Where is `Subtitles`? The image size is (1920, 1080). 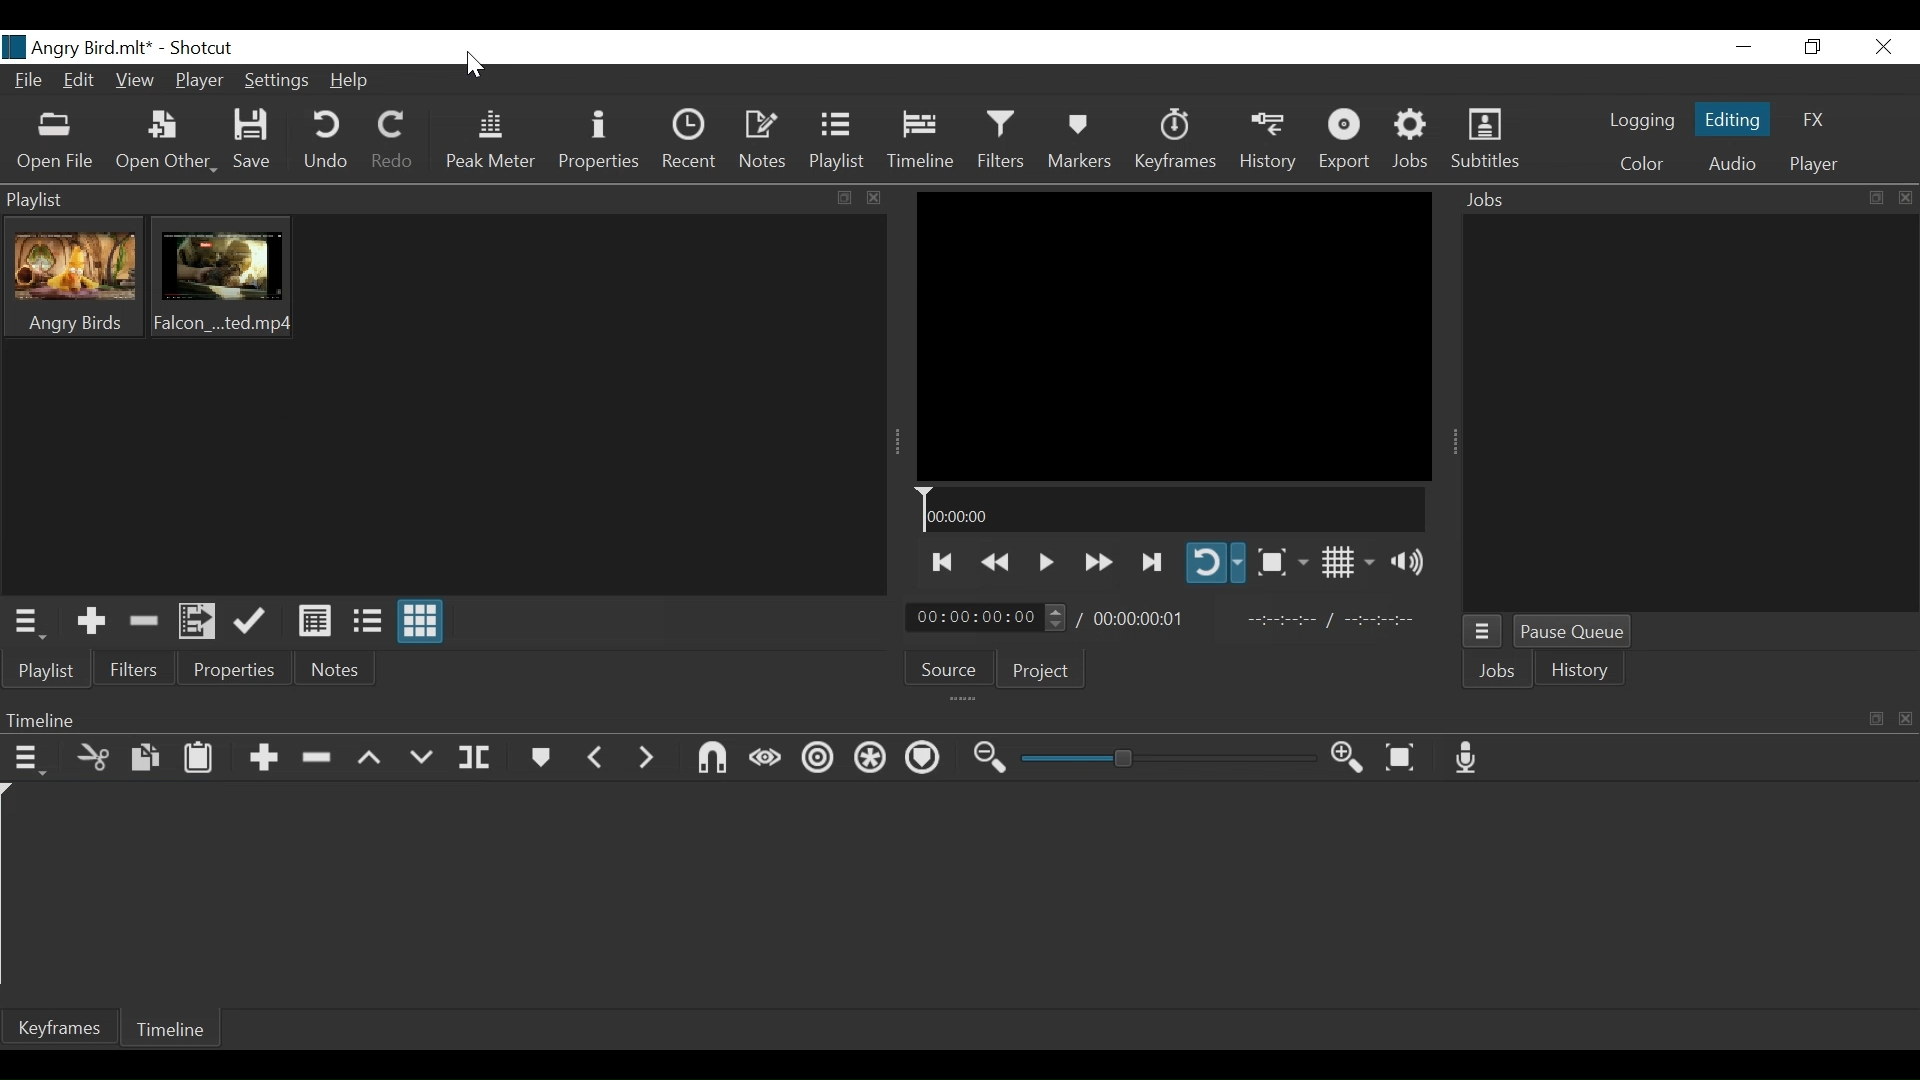
Subtitles is located at coordinates (1486, 141).